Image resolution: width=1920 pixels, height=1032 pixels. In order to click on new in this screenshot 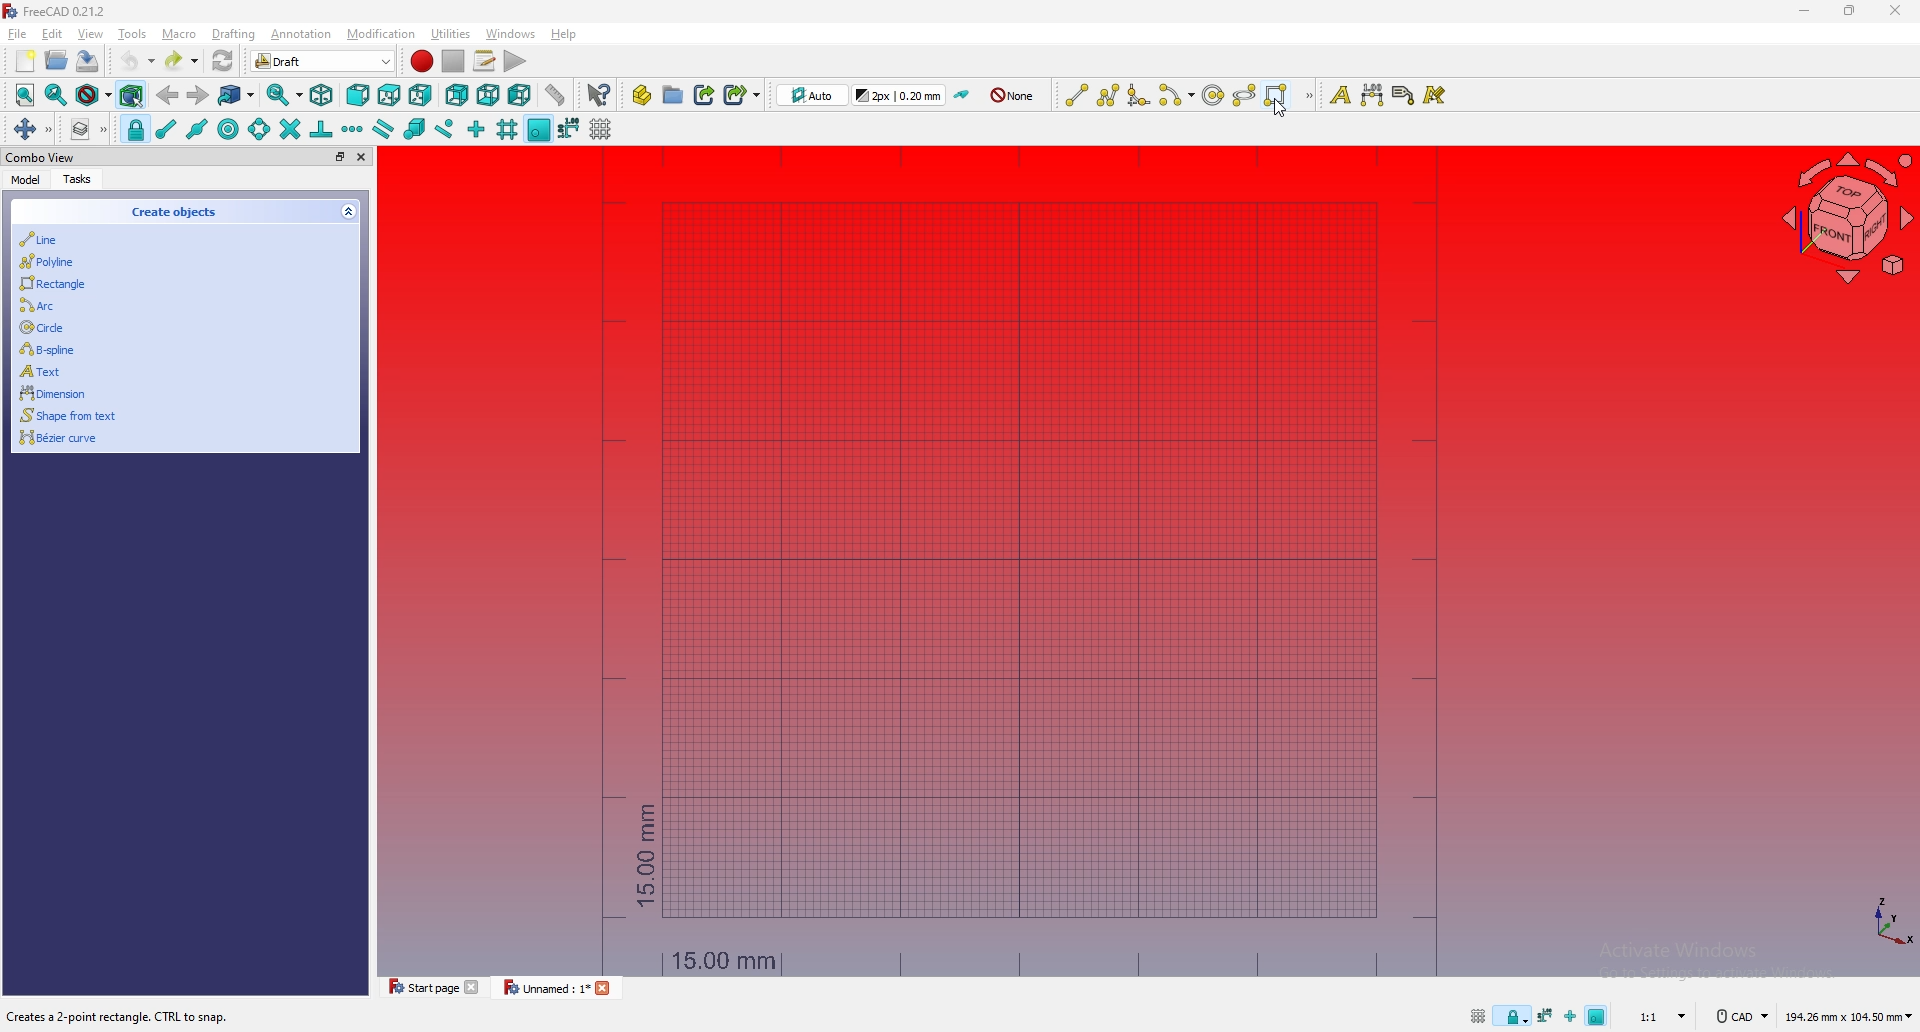, I will do `click(26, 61)`.